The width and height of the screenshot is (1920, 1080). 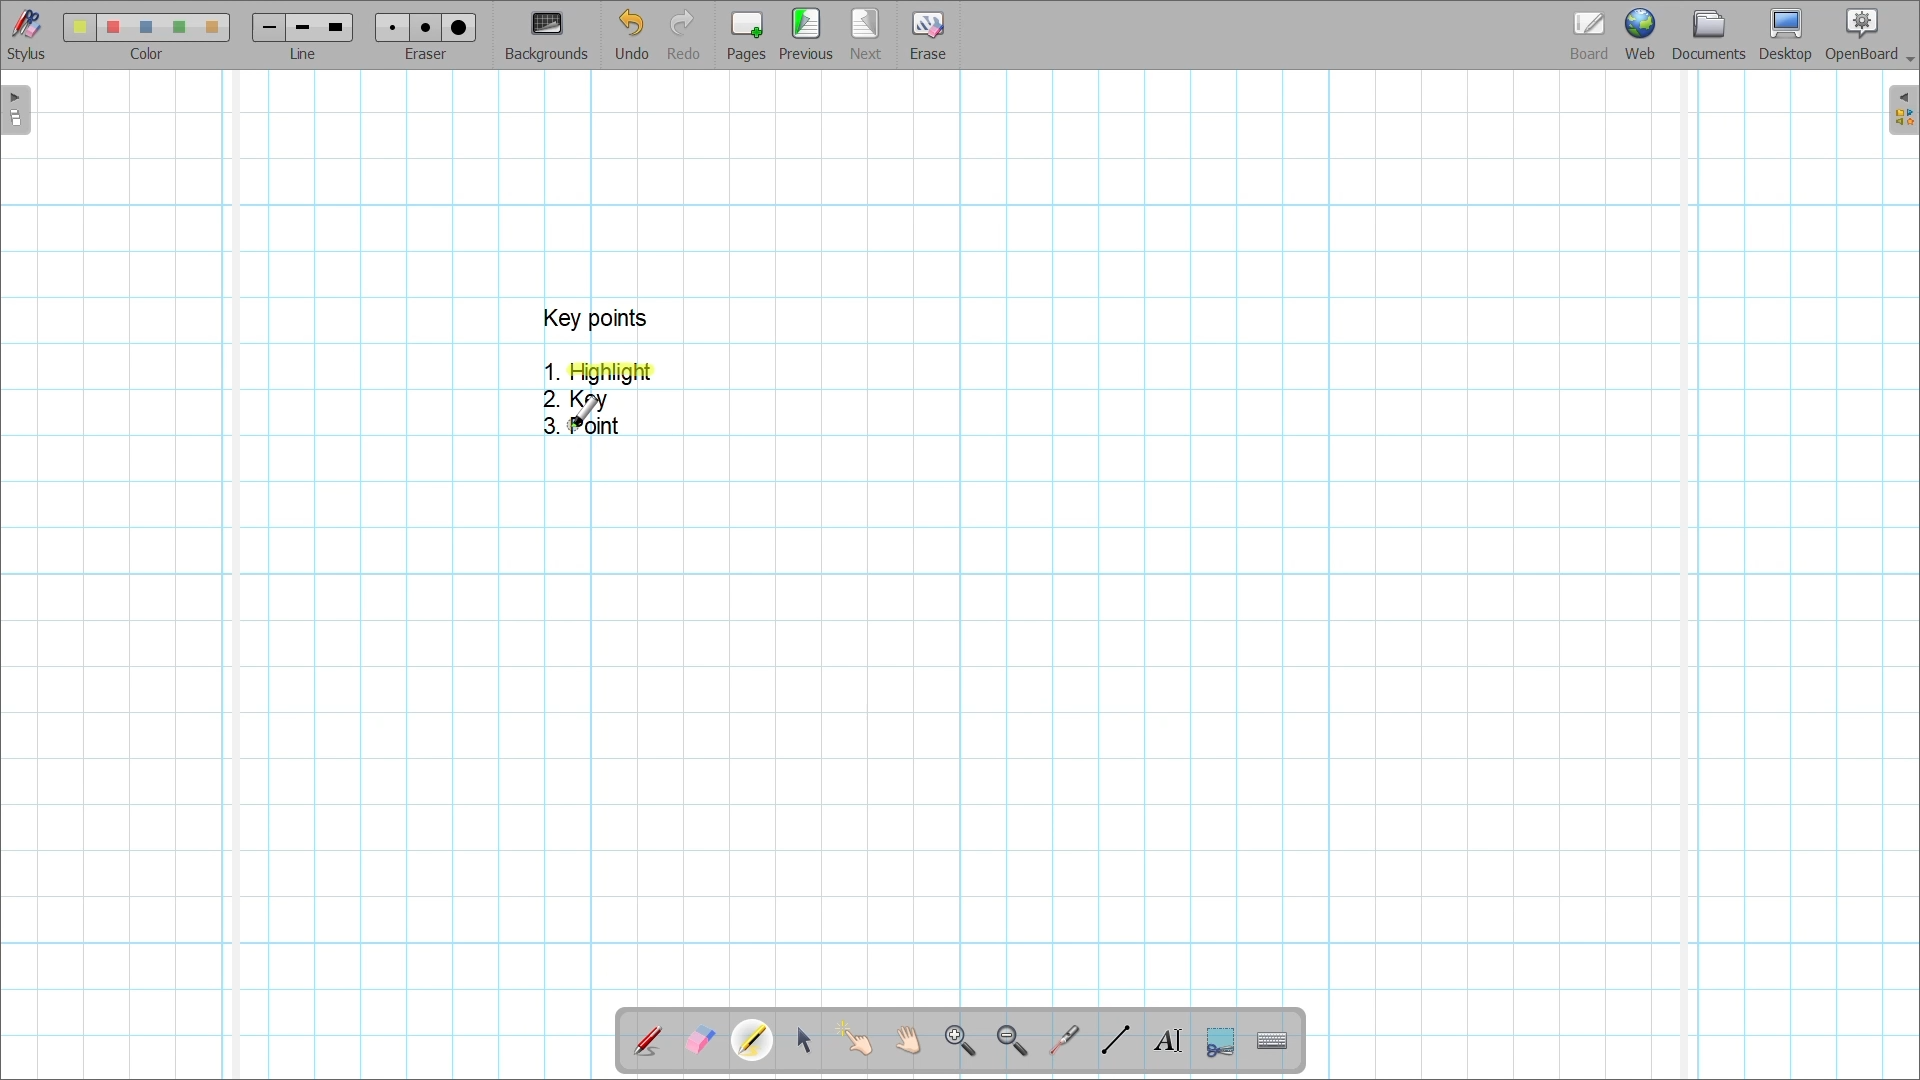 What do you see at coordinates (392, 27) in the screenshot?
I see `Eraser 1` at bounding box center [392, 27].